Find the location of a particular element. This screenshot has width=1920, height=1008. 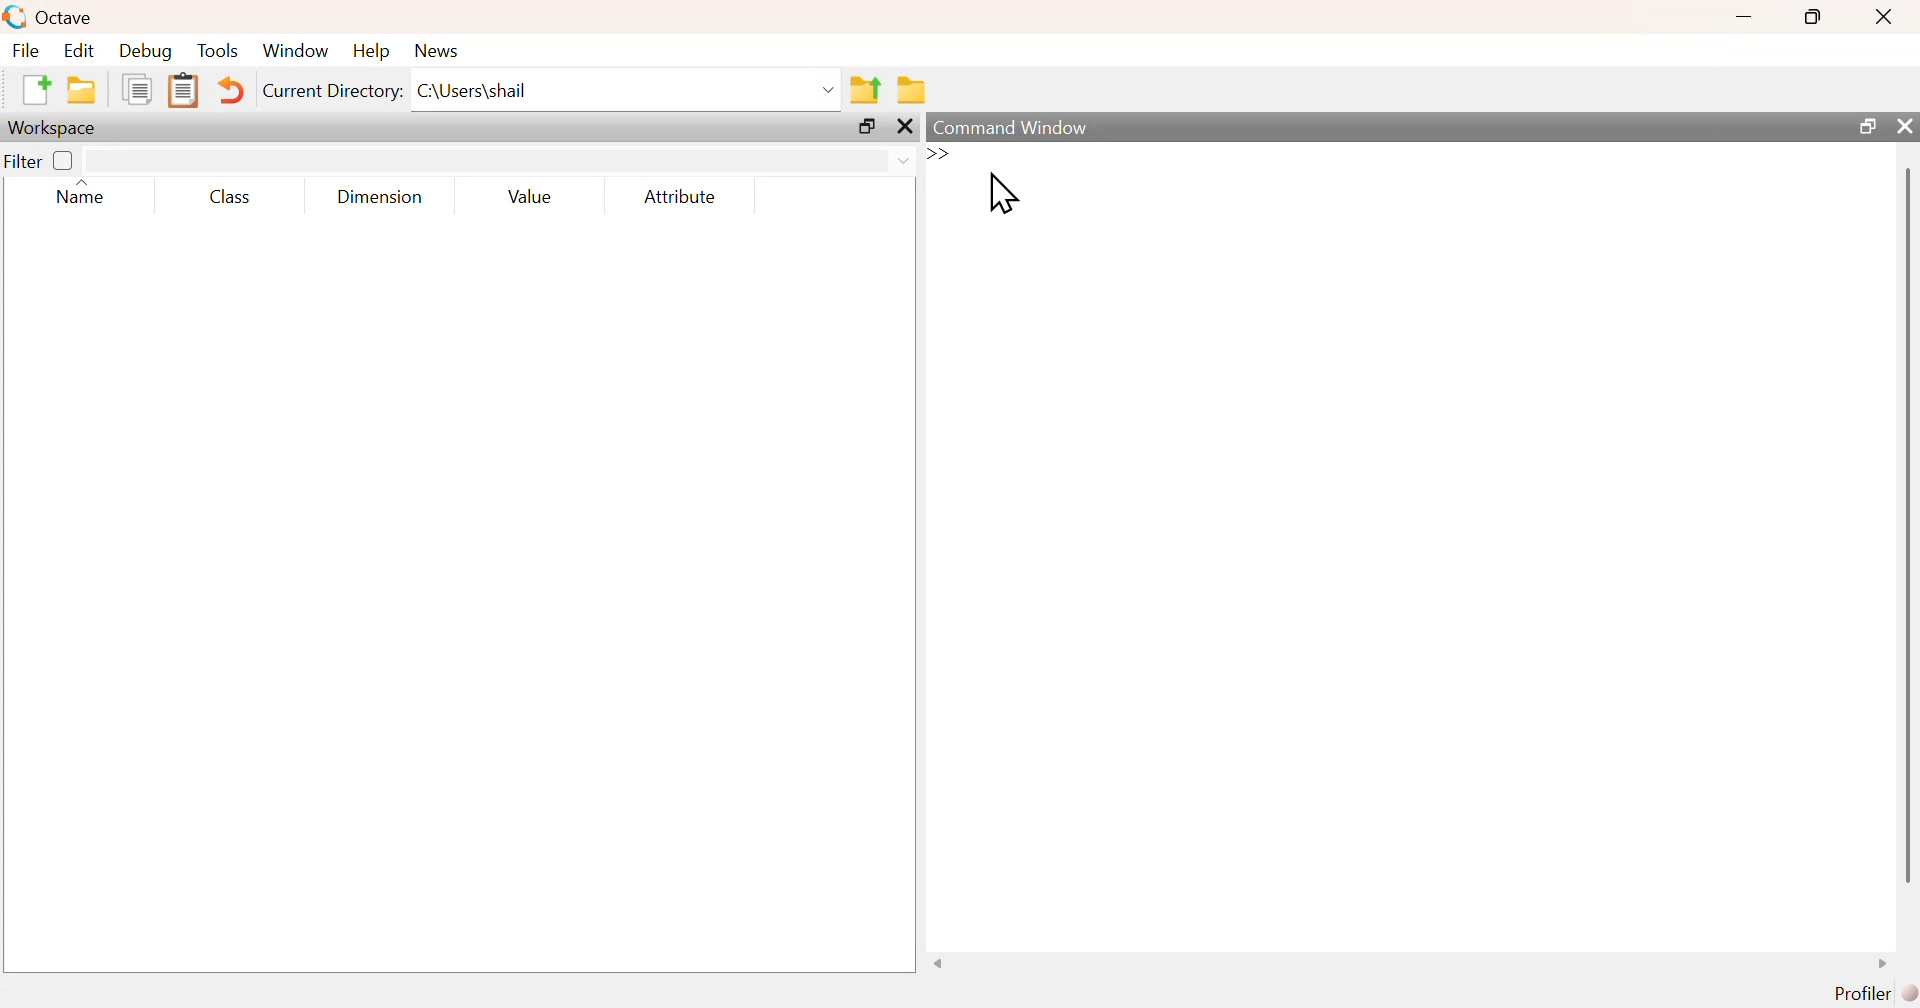

Octave is located at coordinates (66, 17).